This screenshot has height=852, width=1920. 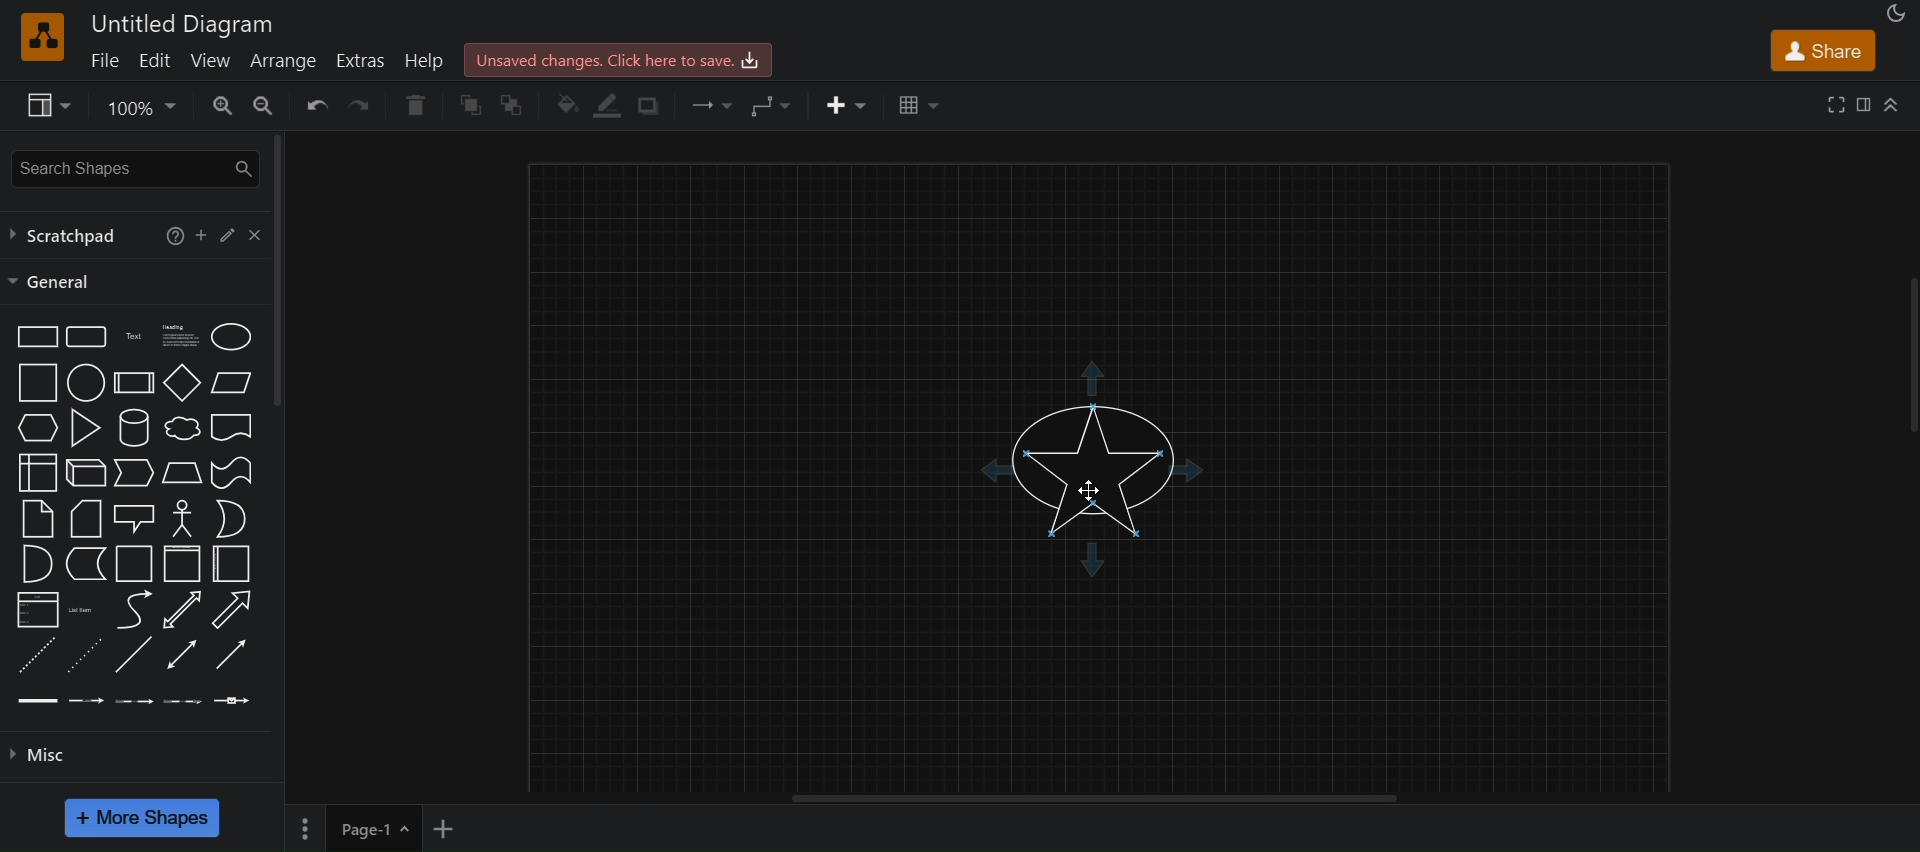 What do you see at coordinates (34, 563) in the screenshot?
I see `and` at bounding box center [34, 563].